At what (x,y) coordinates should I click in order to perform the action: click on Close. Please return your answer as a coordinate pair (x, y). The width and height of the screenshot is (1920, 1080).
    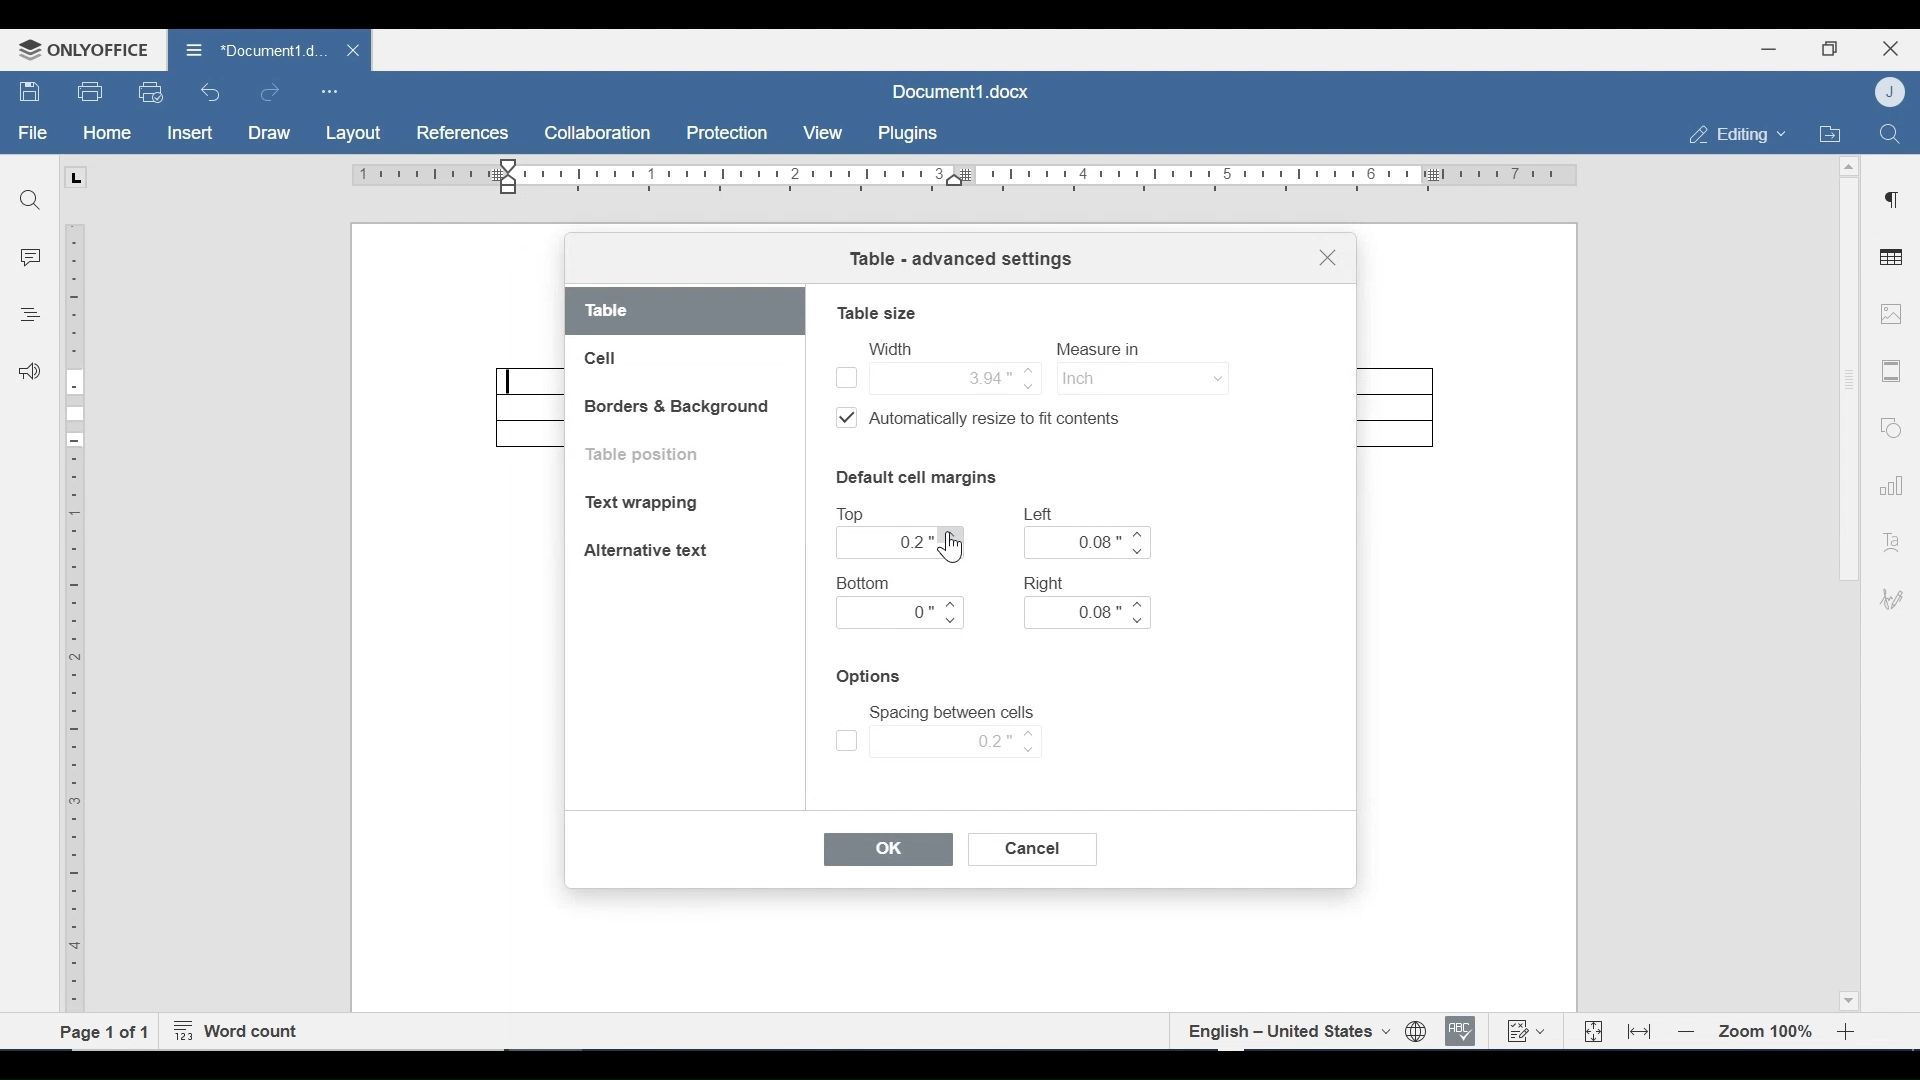
    Looking at the image, I should click on (1327, 261).